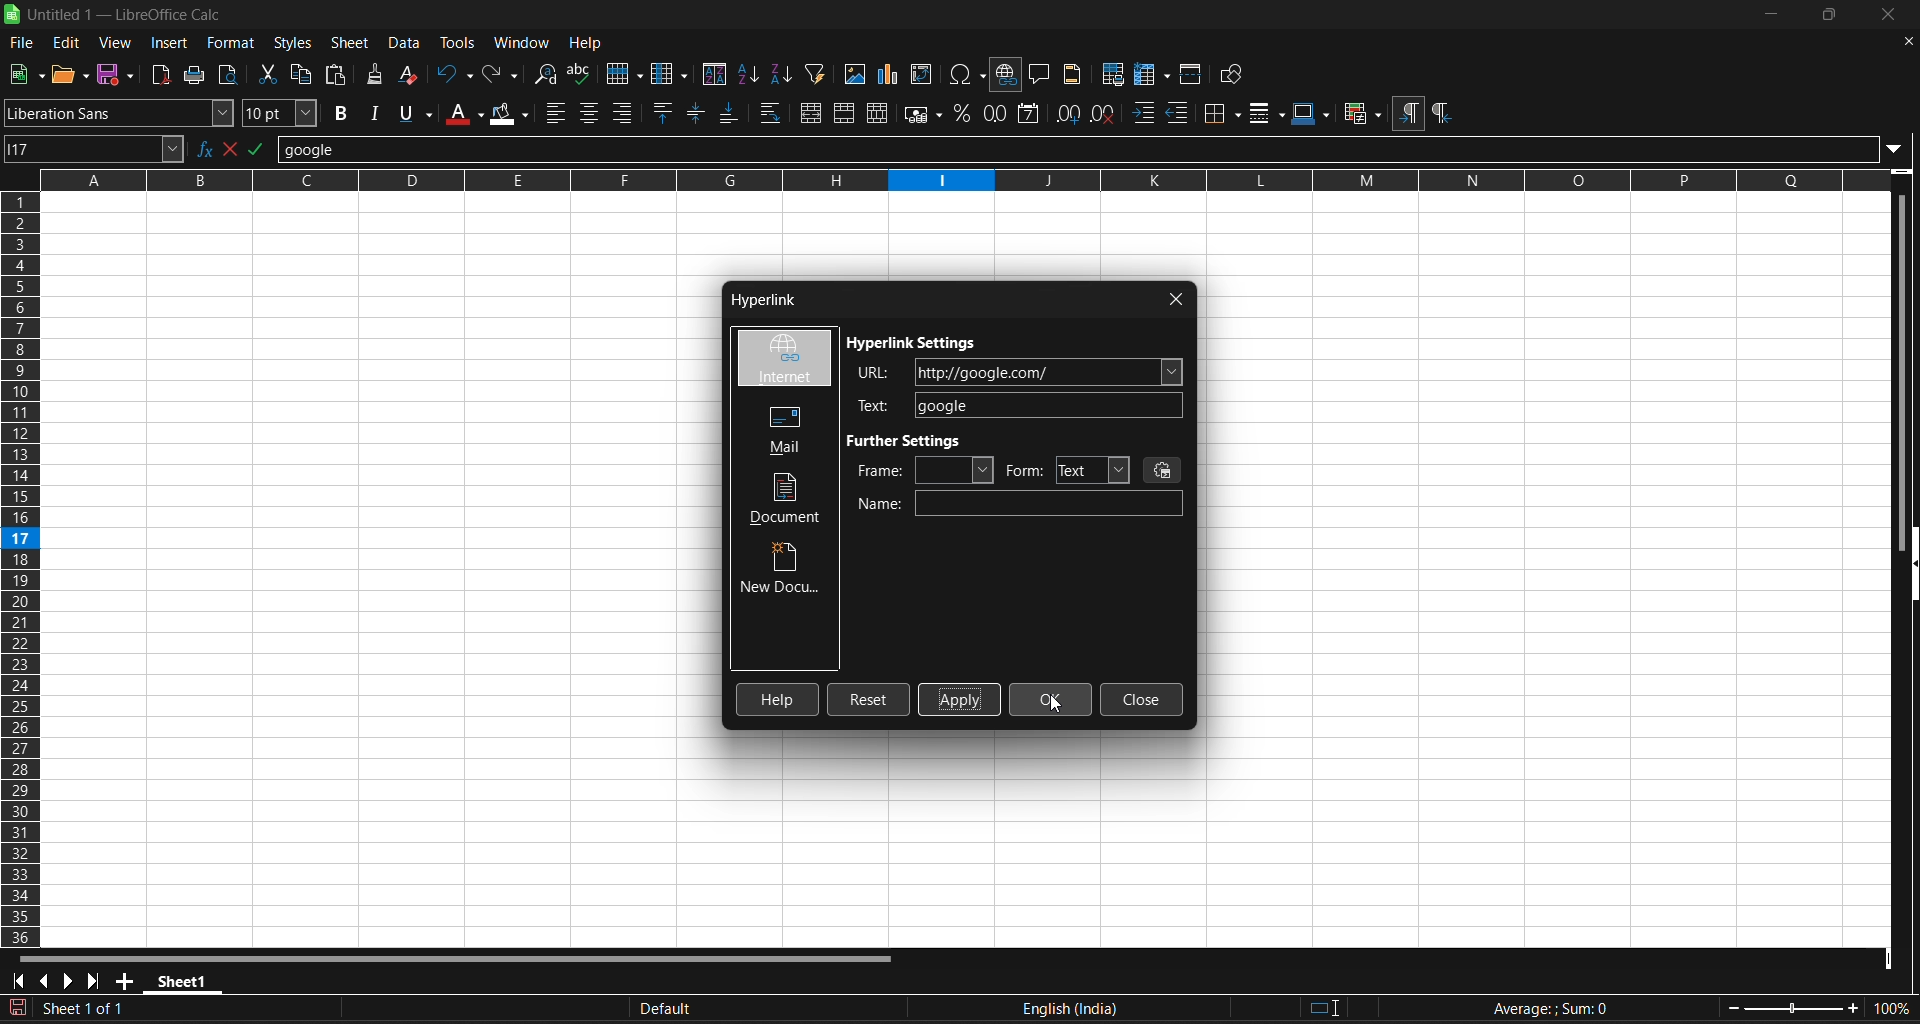 This screenshot has width=1920, height=1024. I want to click on spelling, so click(582, 74).